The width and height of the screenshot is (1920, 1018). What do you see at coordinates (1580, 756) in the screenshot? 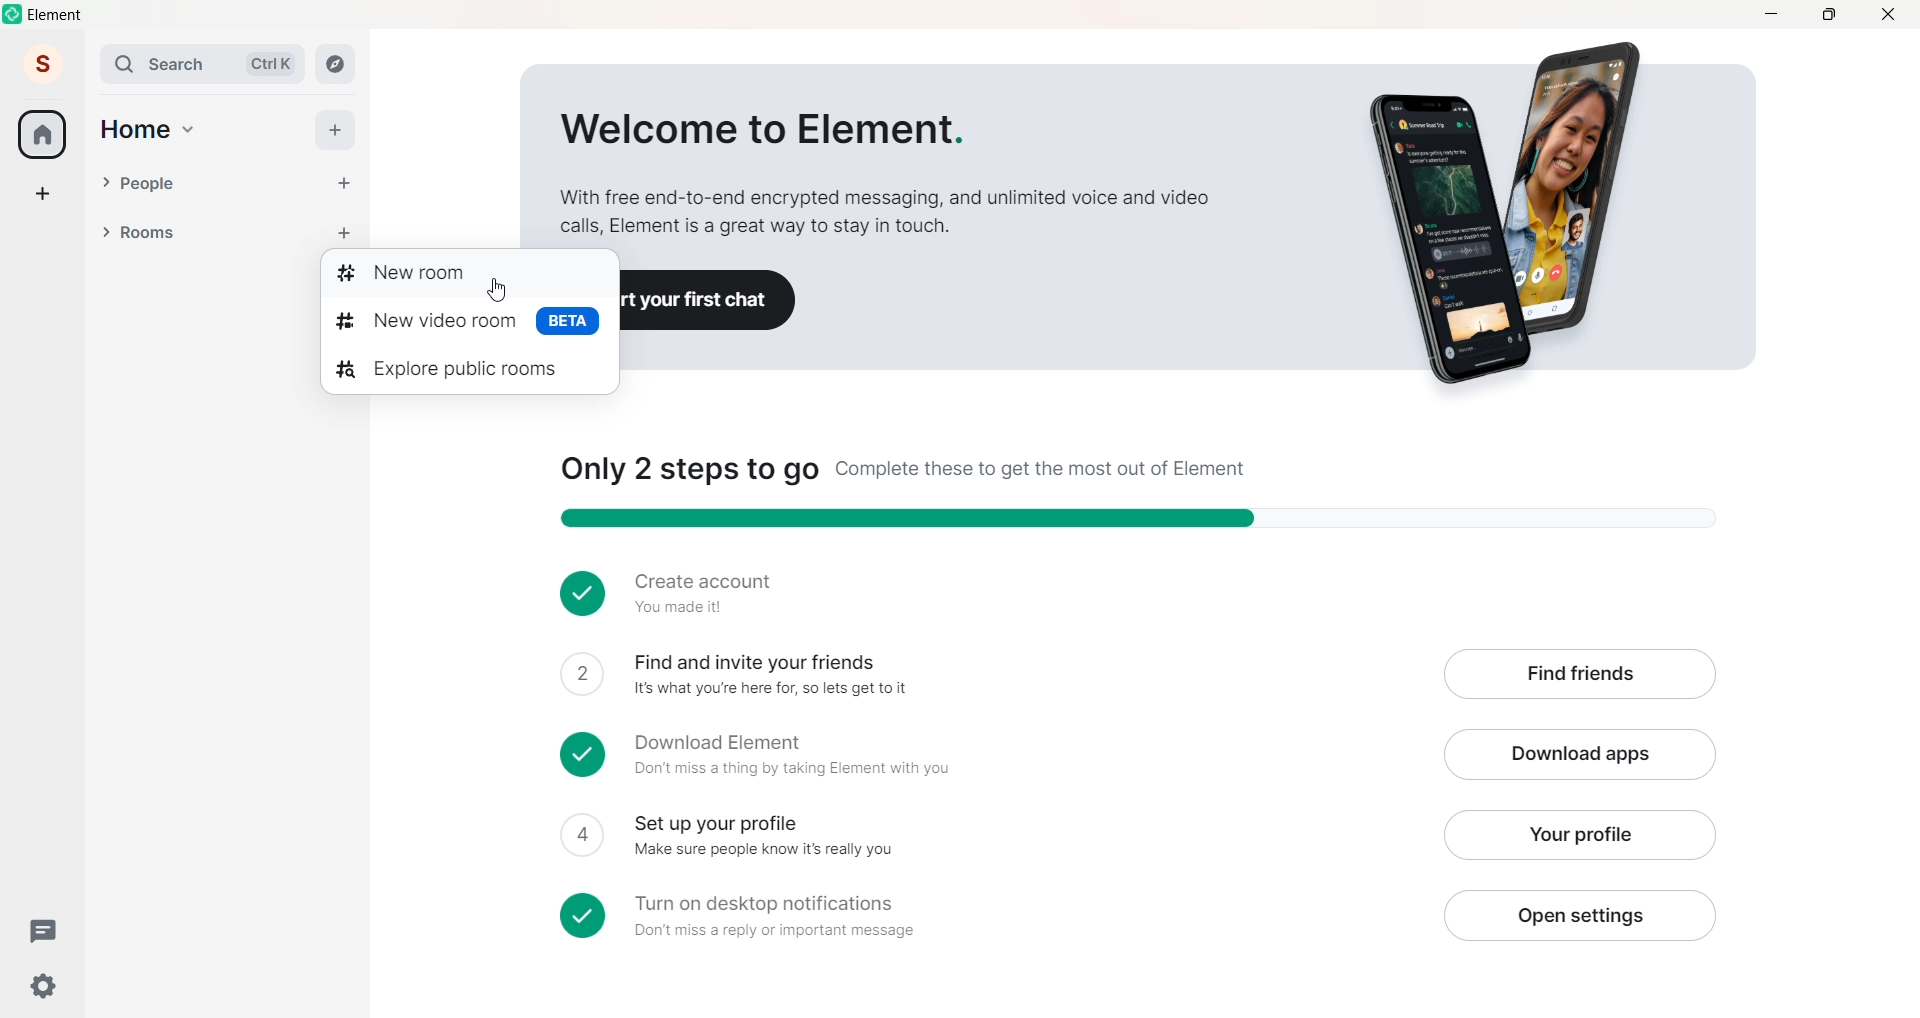
I see `Download APp` at bounding box center [1580, 756].